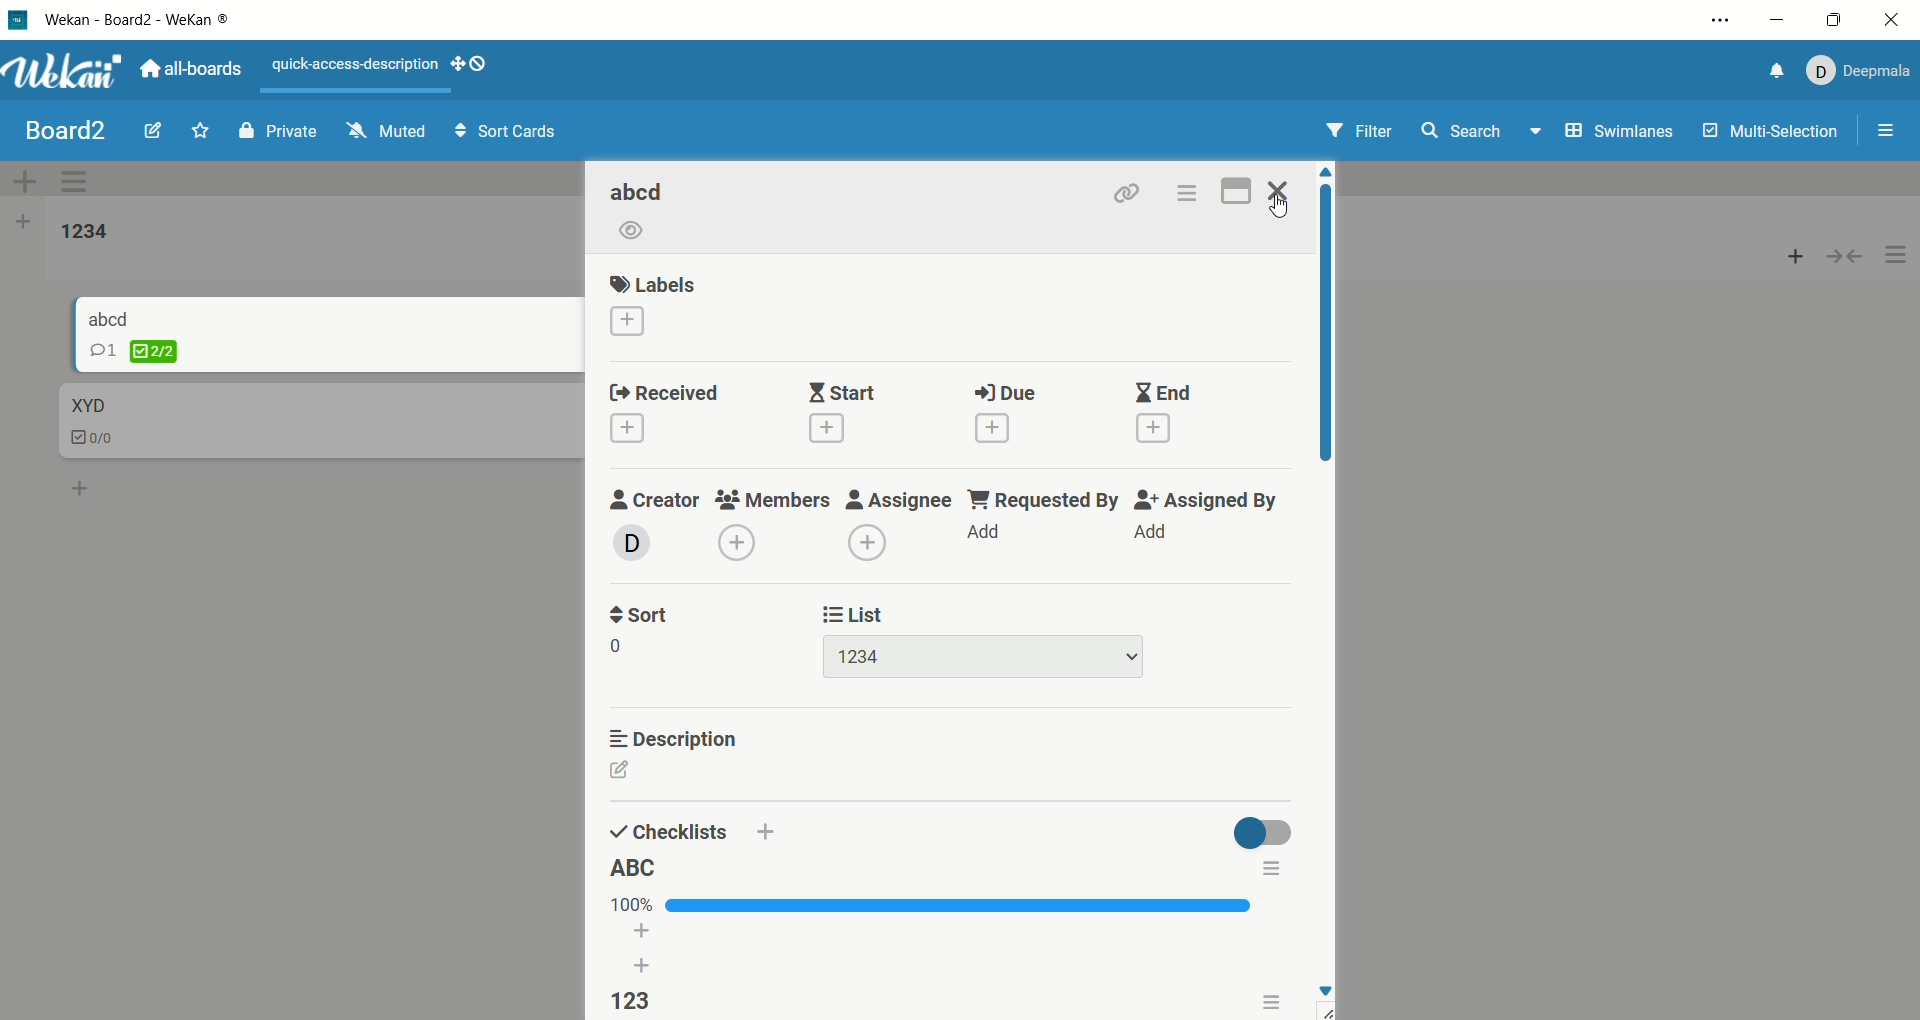 The height and width of the screenshot is (1020, 1920). I want to click on notification, so click(1775, 73).